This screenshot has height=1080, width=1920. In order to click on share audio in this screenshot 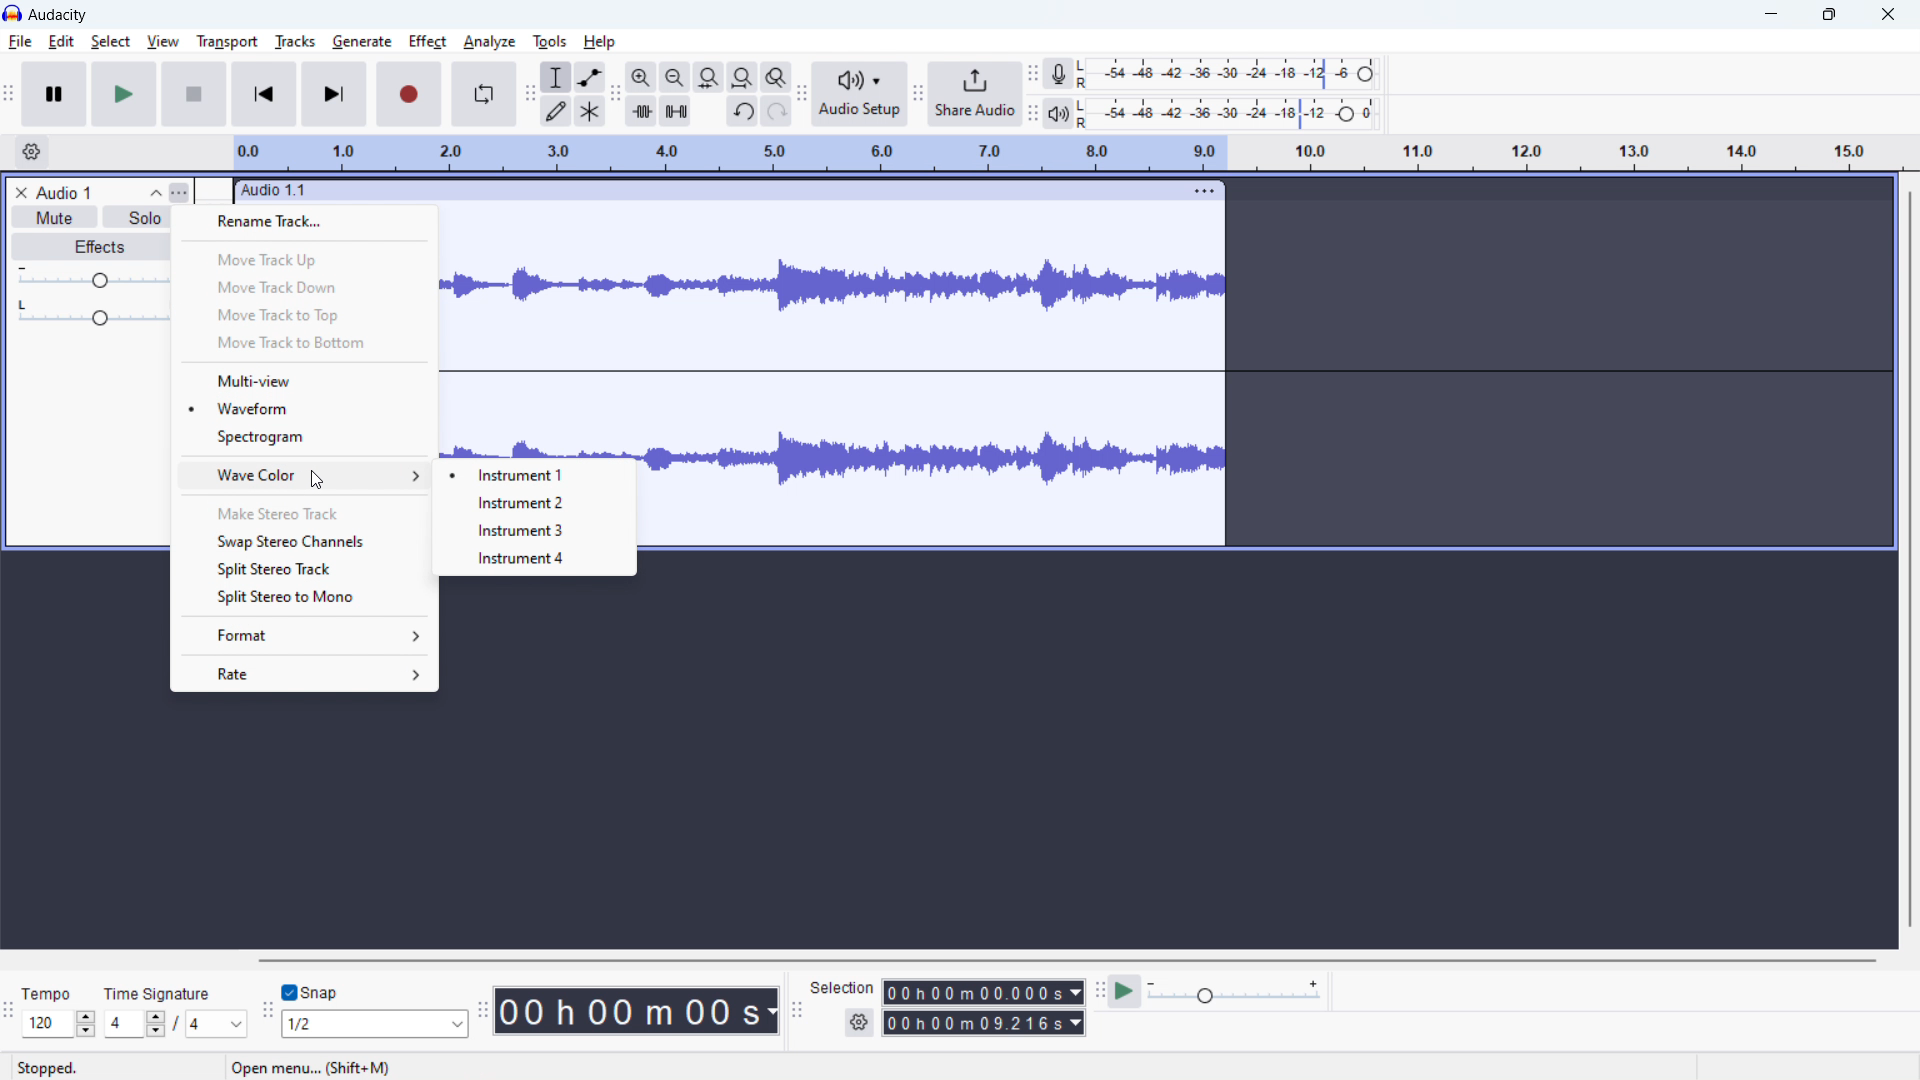, I will do `click(976, 94)`.